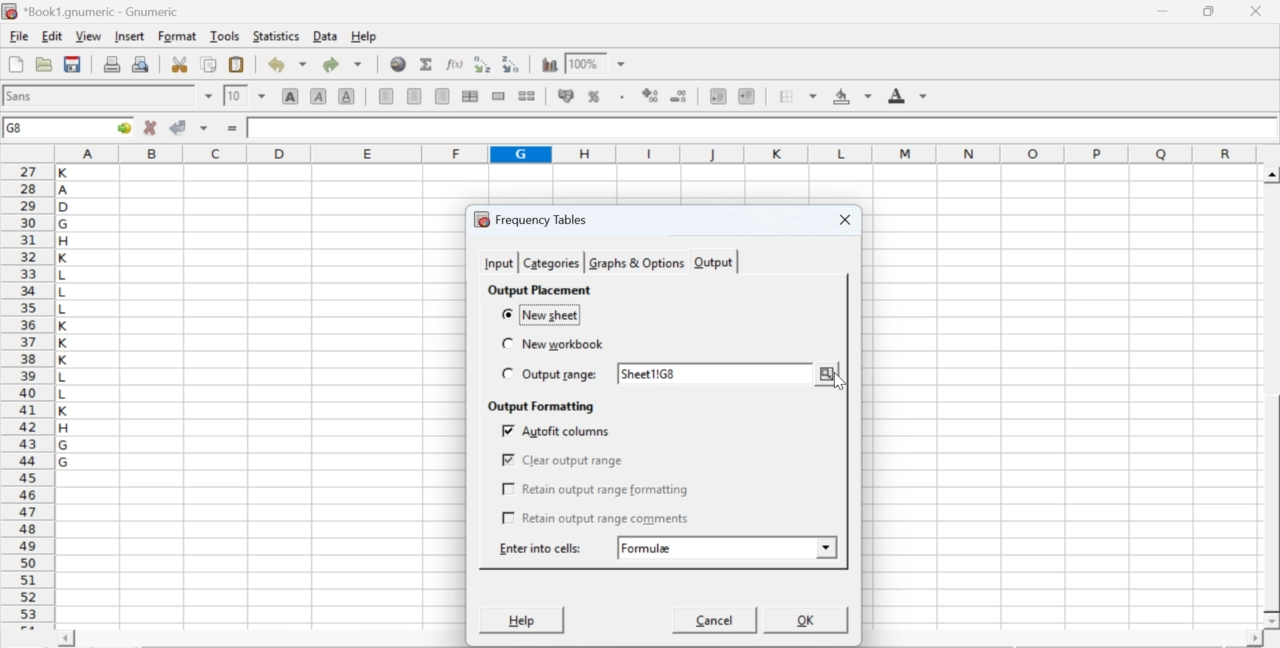 The height and width of the screenshot is (648, 1280). What do you see at coordinates (235, 96) in the screenshot?
I see `10` at bounding box center [235, 96].